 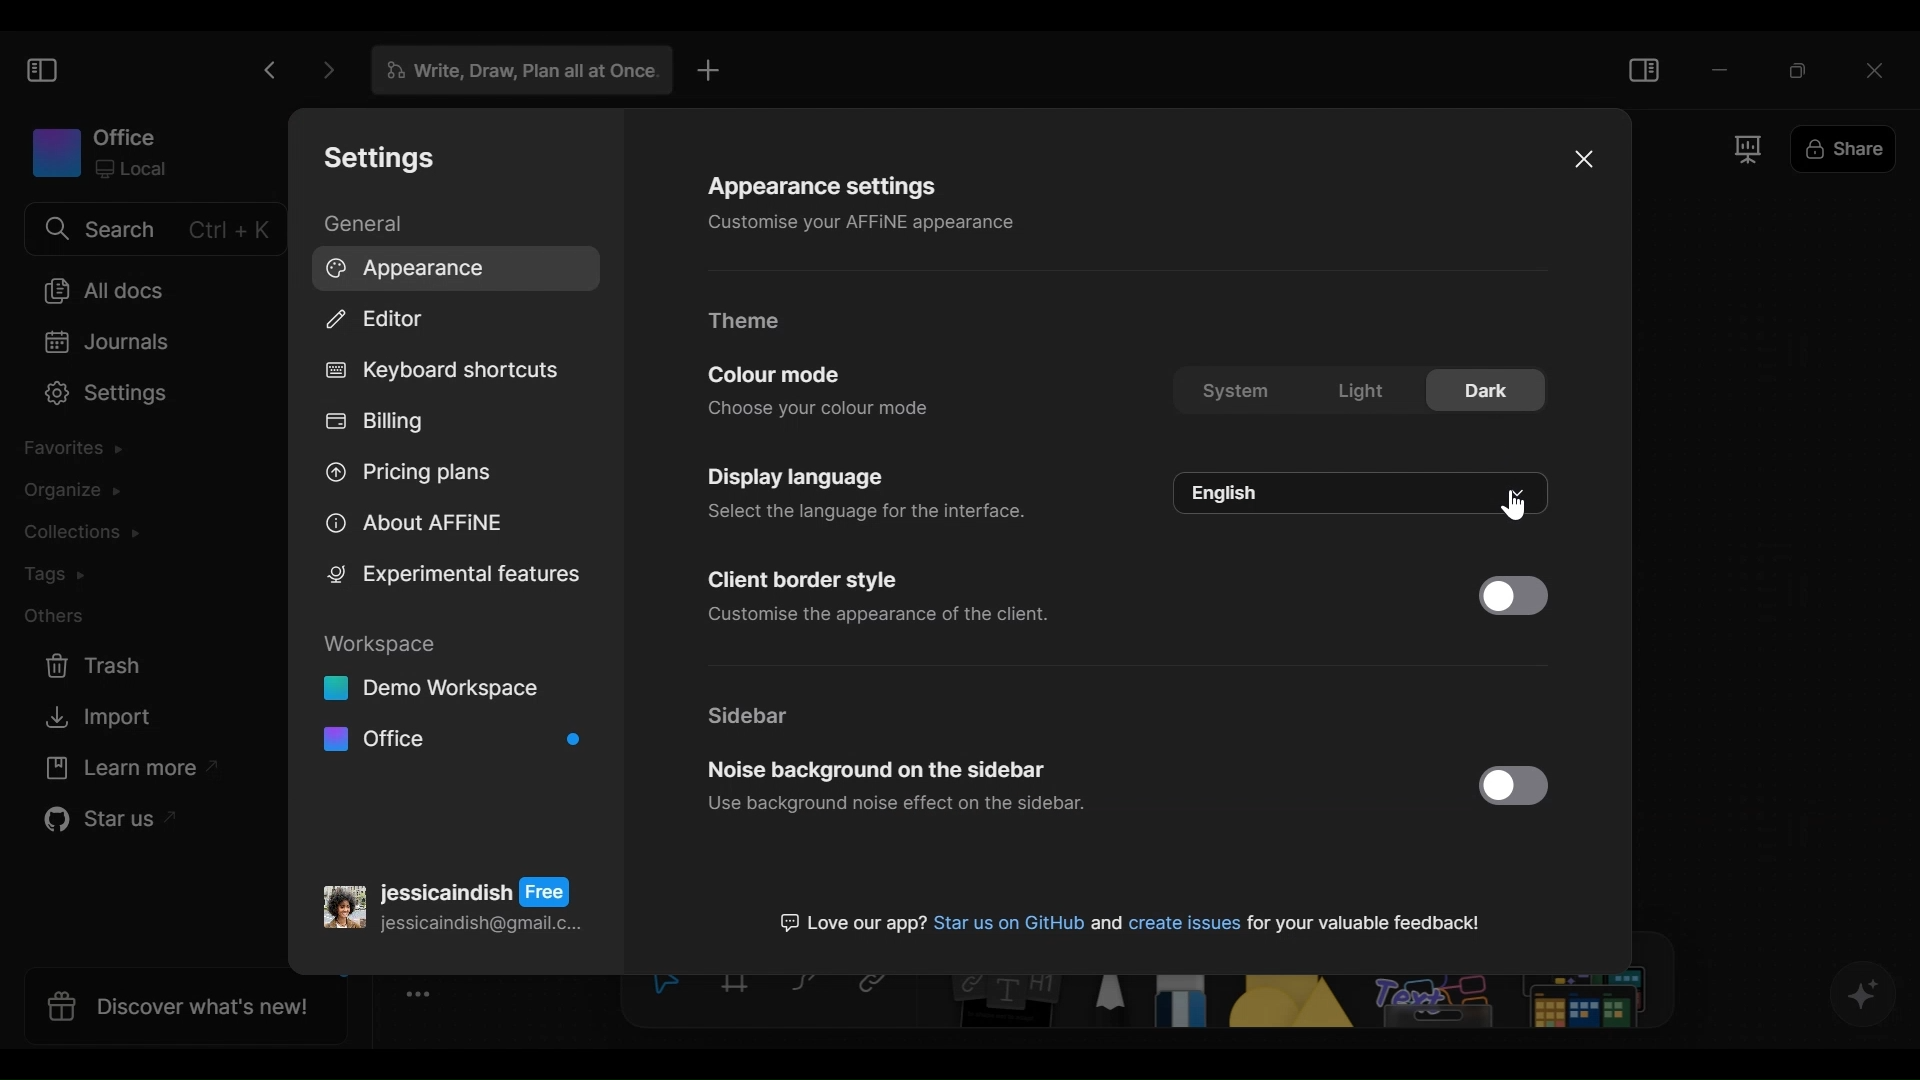 I want to click on Editor, so click(x=377, y=321).